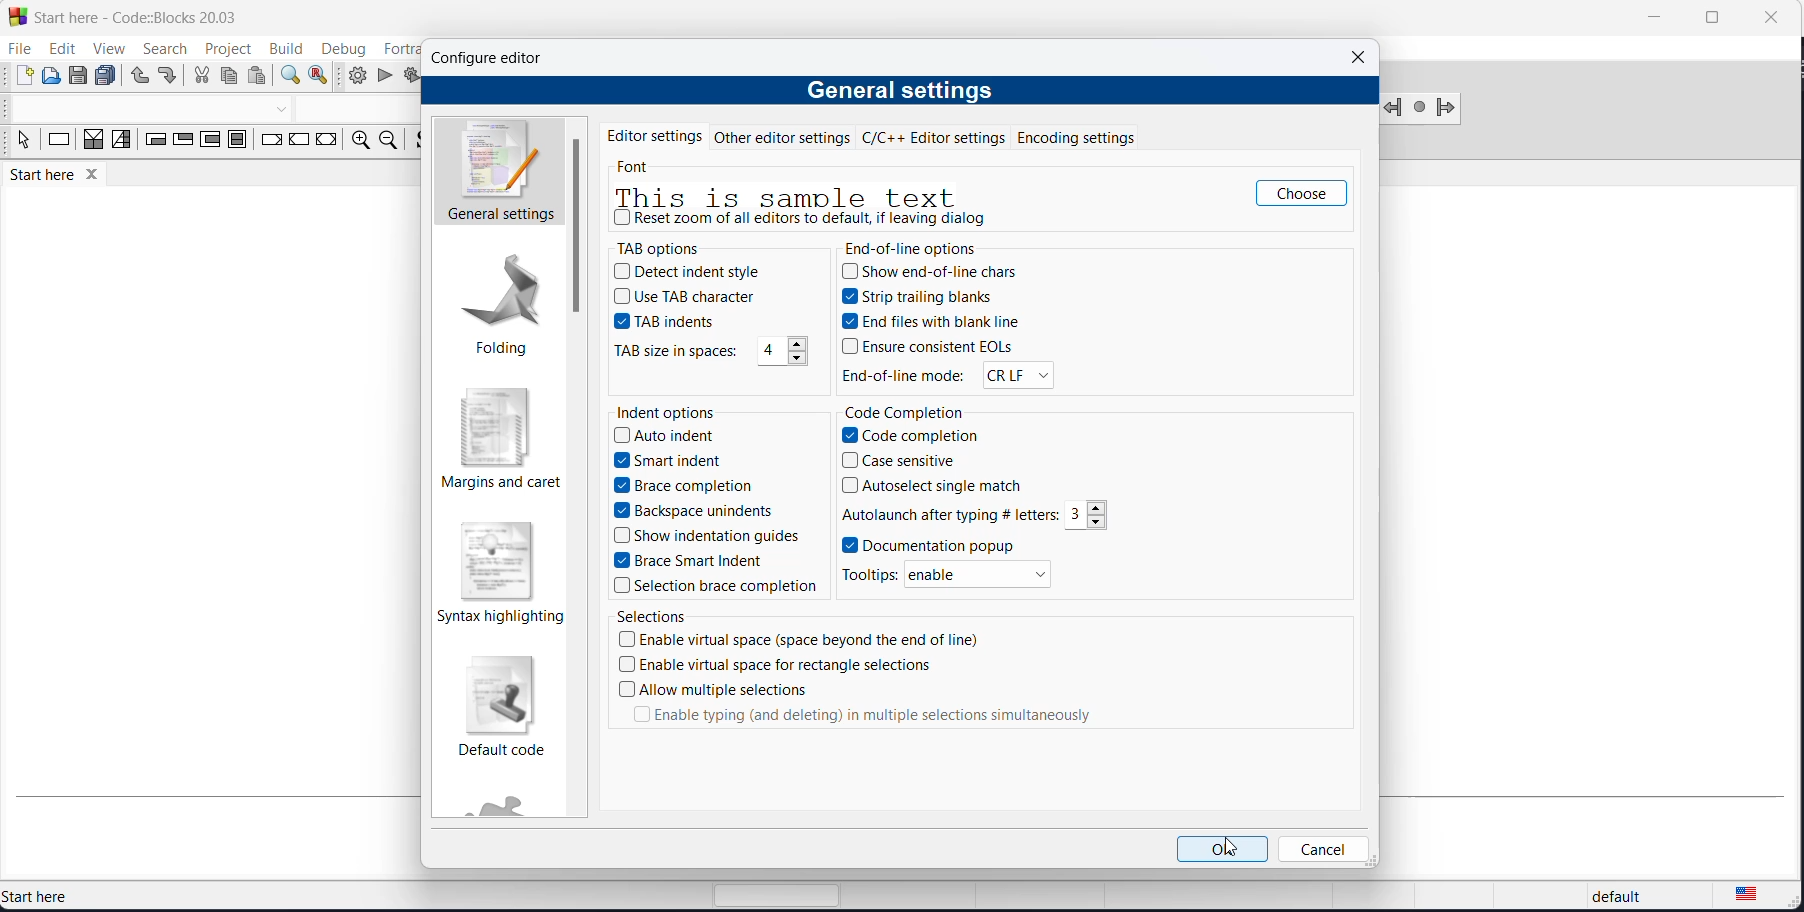  I want to click on minimize, so click(1651, 20).